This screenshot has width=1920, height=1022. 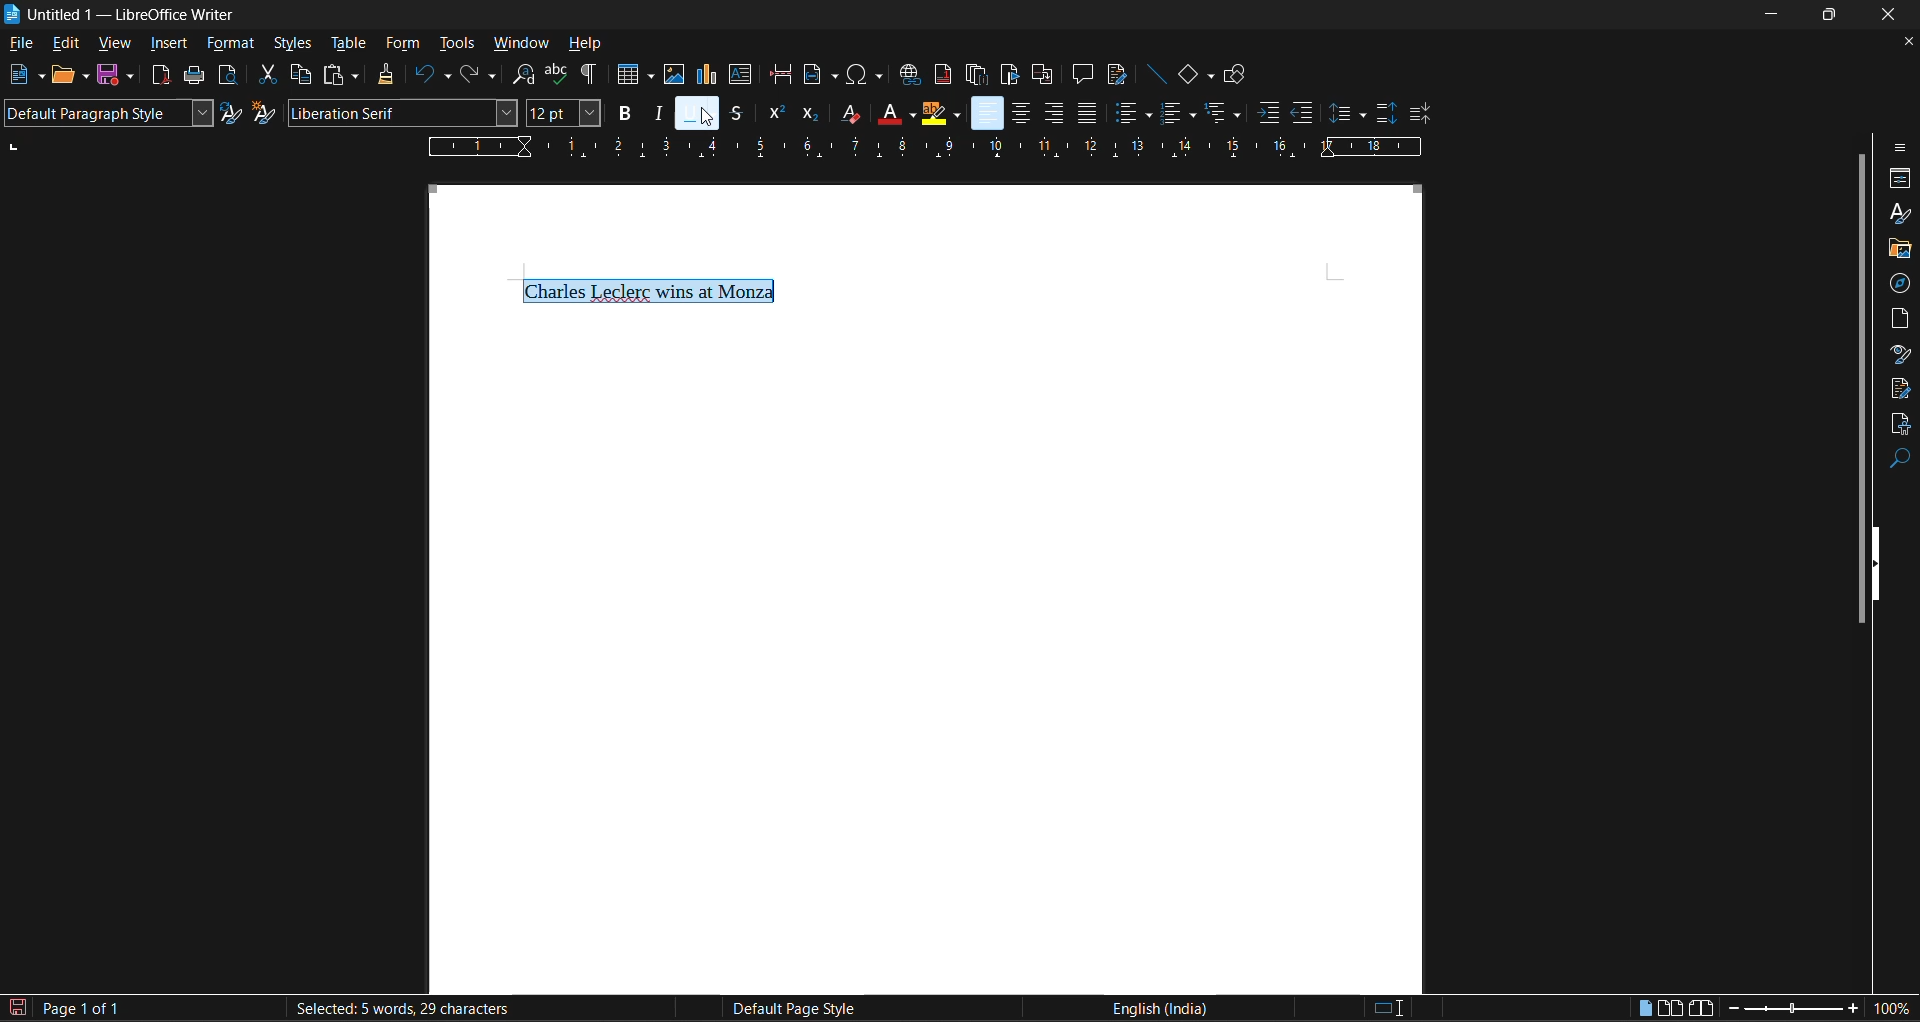 I want to click on navigator, so click(x=1900, y=284).